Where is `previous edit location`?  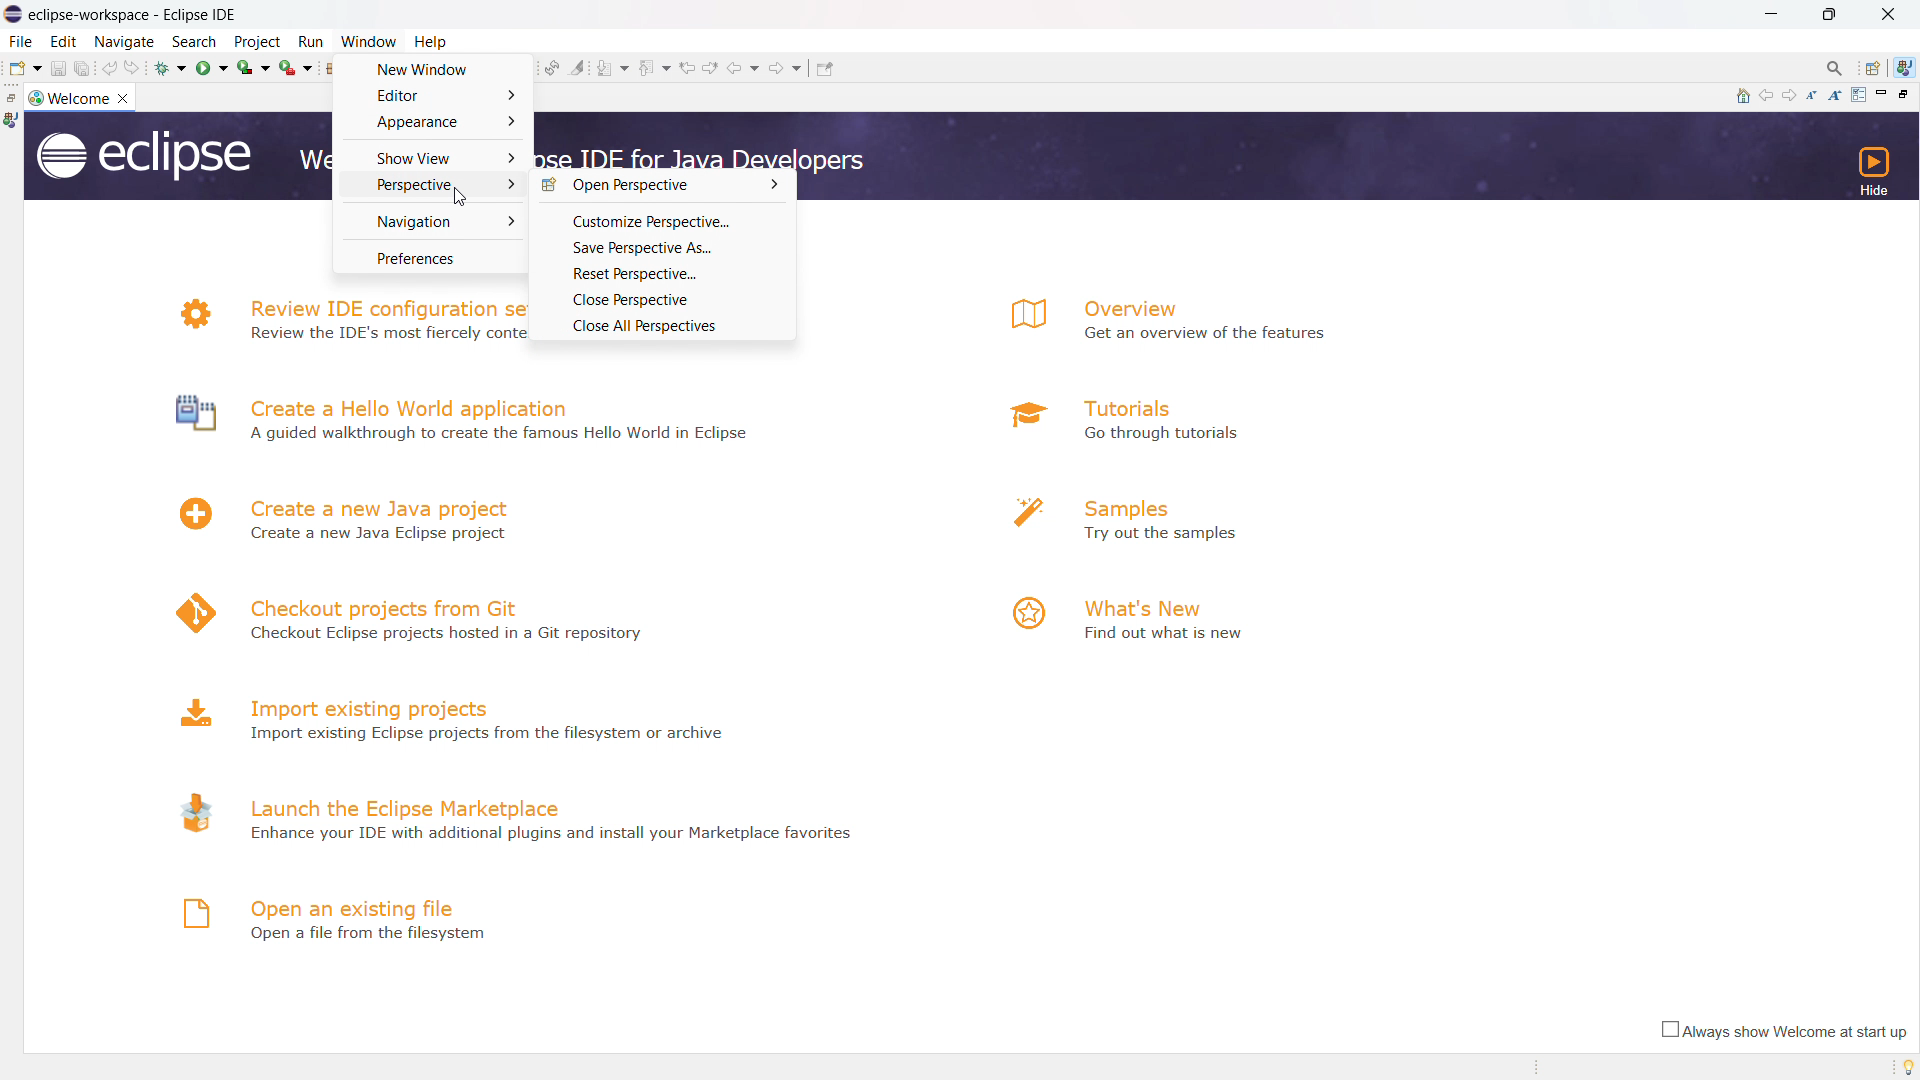
previous edit location is located at coordinates (687, 68).